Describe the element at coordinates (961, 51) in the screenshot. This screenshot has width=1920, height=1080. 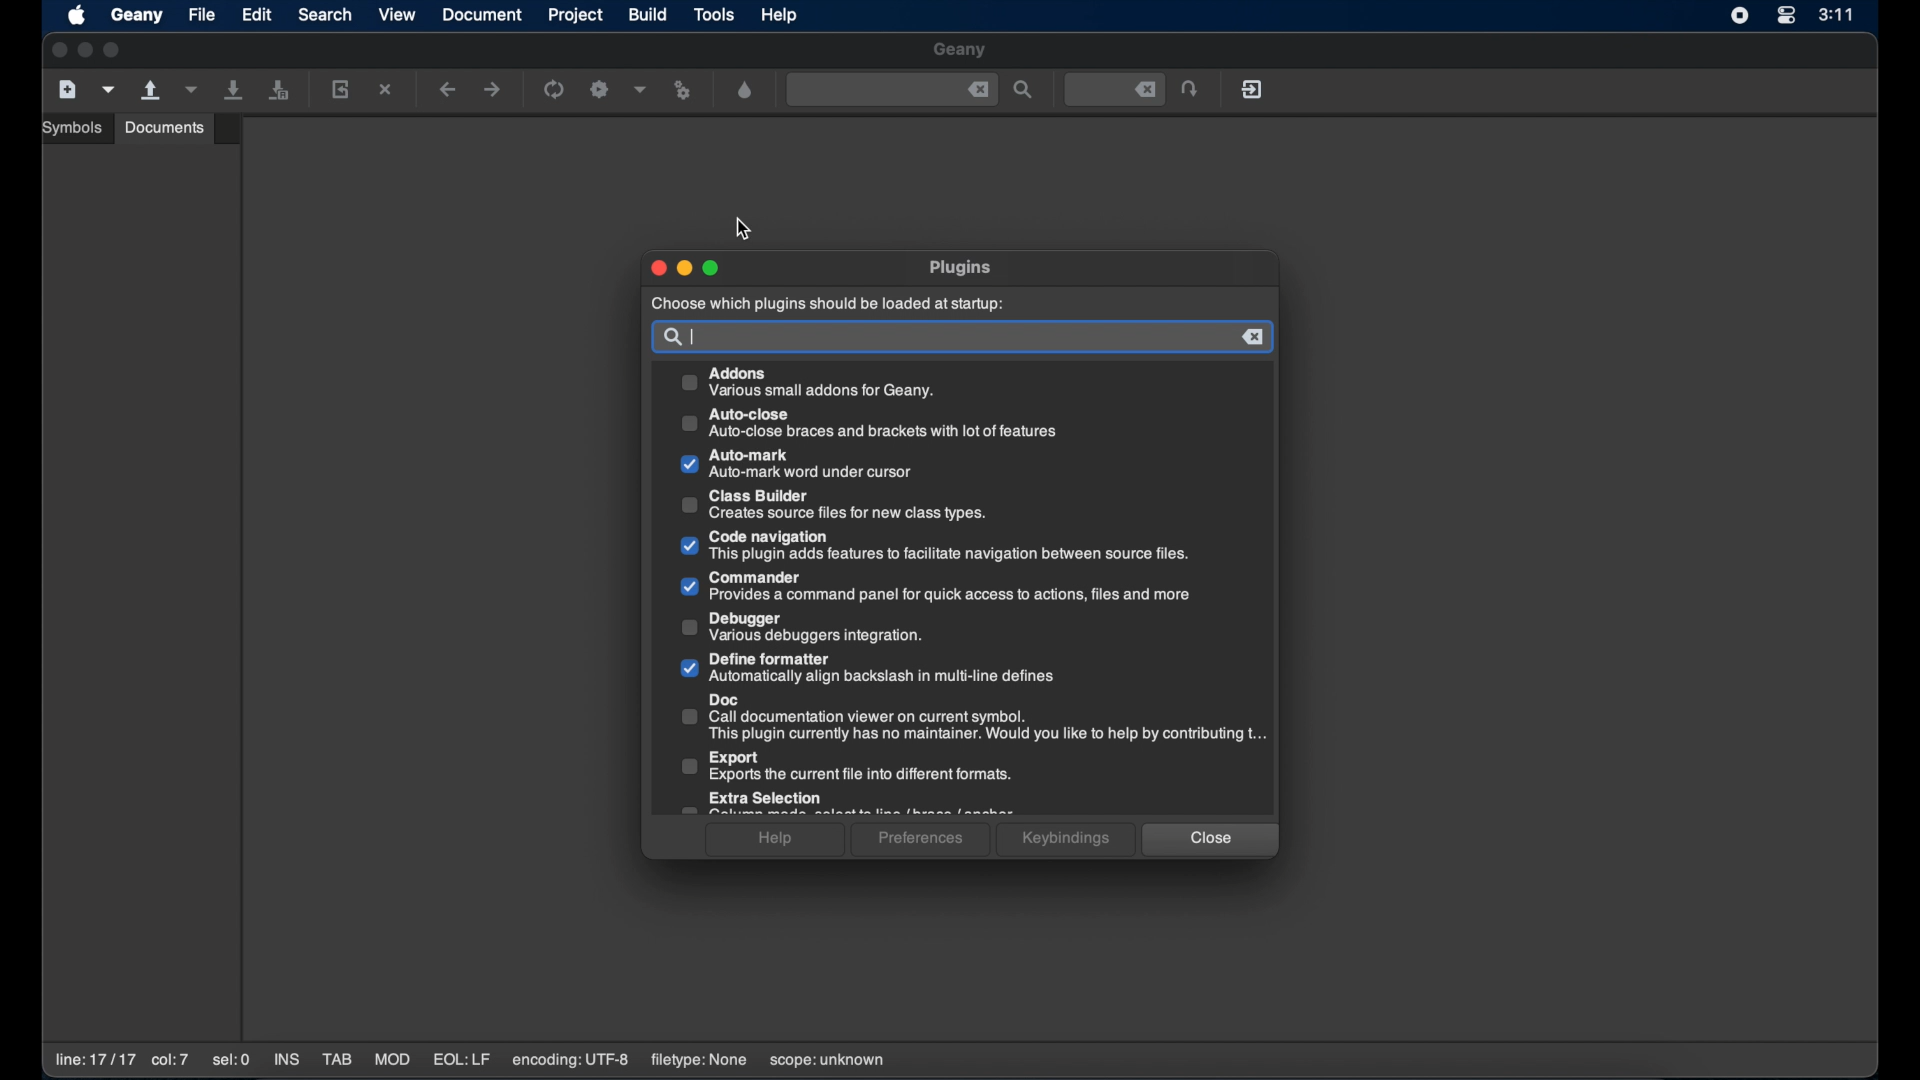
I see `geany` at that location.